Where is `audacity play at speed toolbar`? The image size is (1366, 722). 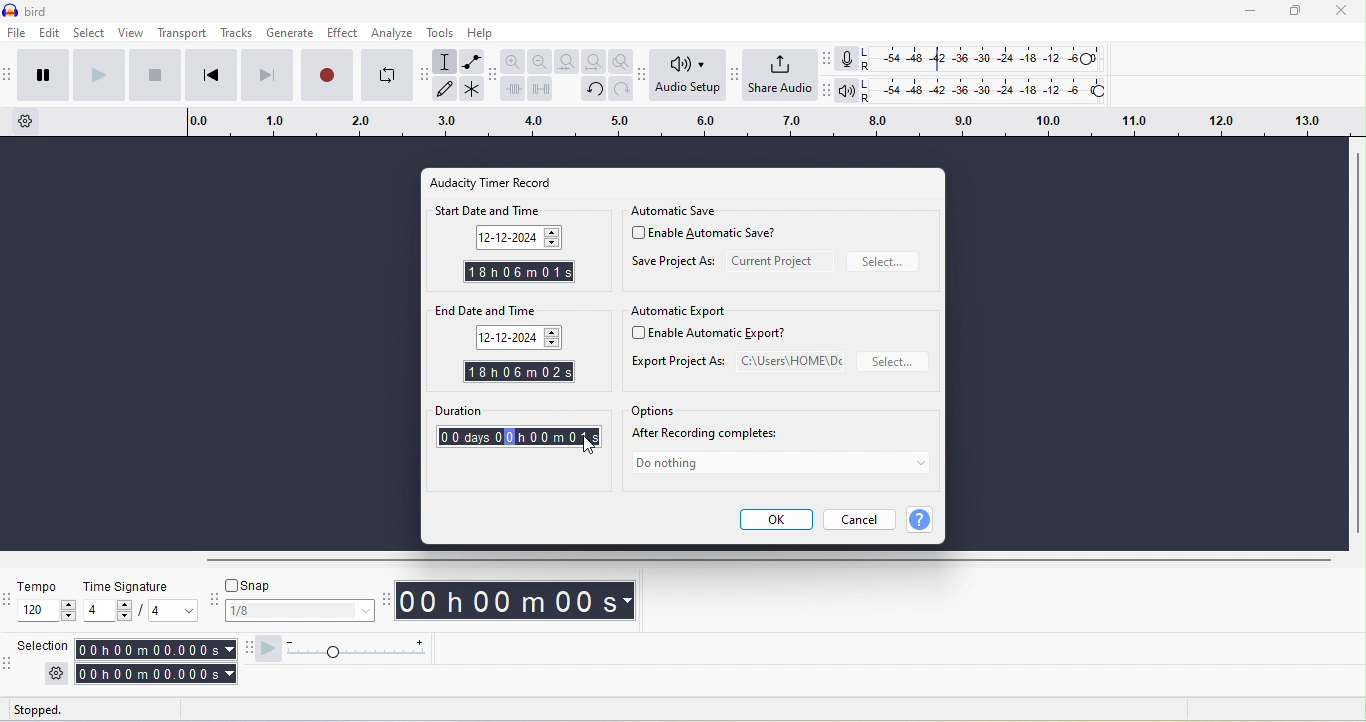 audacity play at speed toolbar is located at coordinates (269, 648).